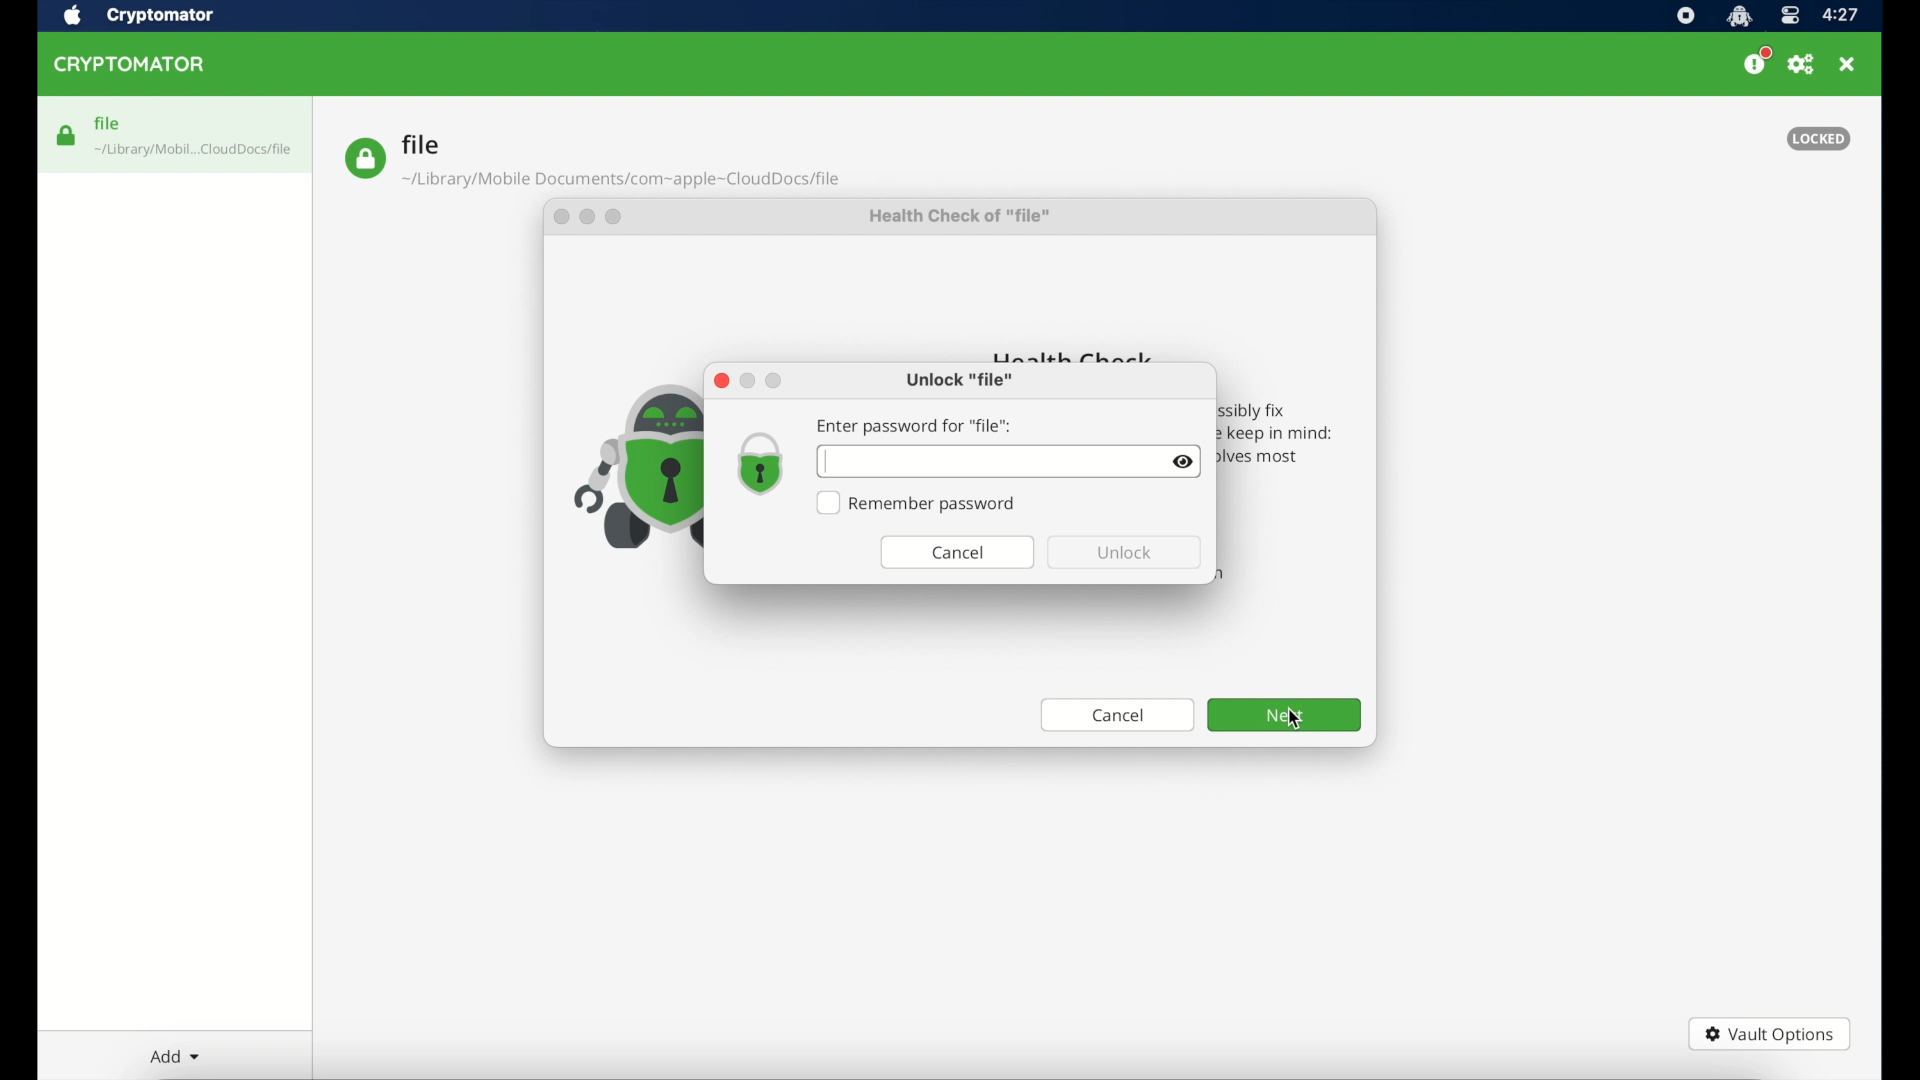 The height and width of the screenshot is (1080, 1920). What do you see at coordinates (175, 134) in the screenshot?
I see `file highlighted` at bounding box center [175, 134].